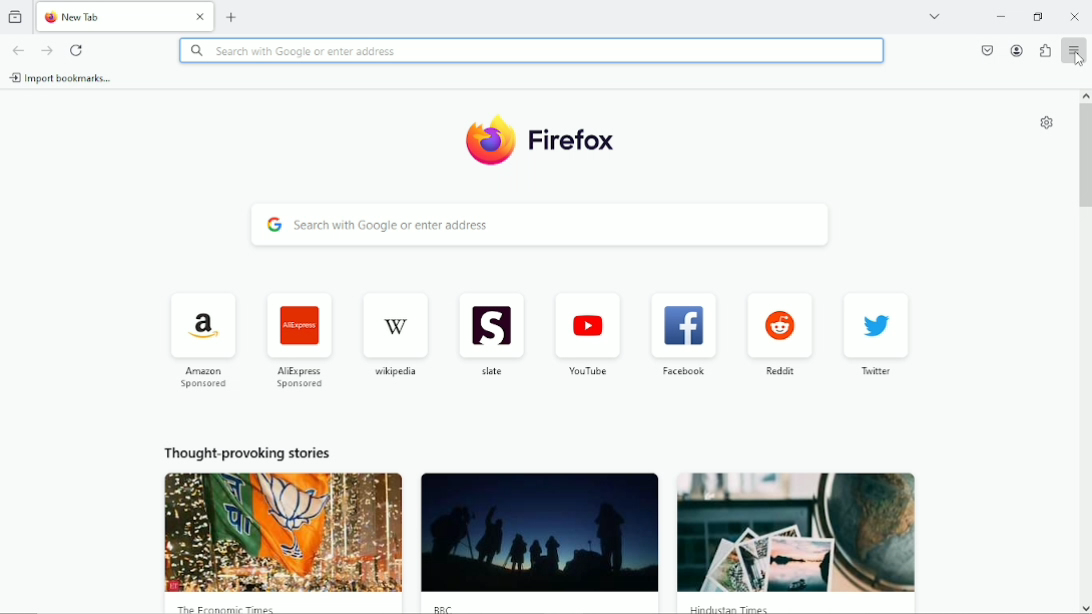 This screenshot has width=1092, height=614. What do you see at coordinates (589, 333) in the screenshot?
I see `Youtube` at bounding box center [589, 333].